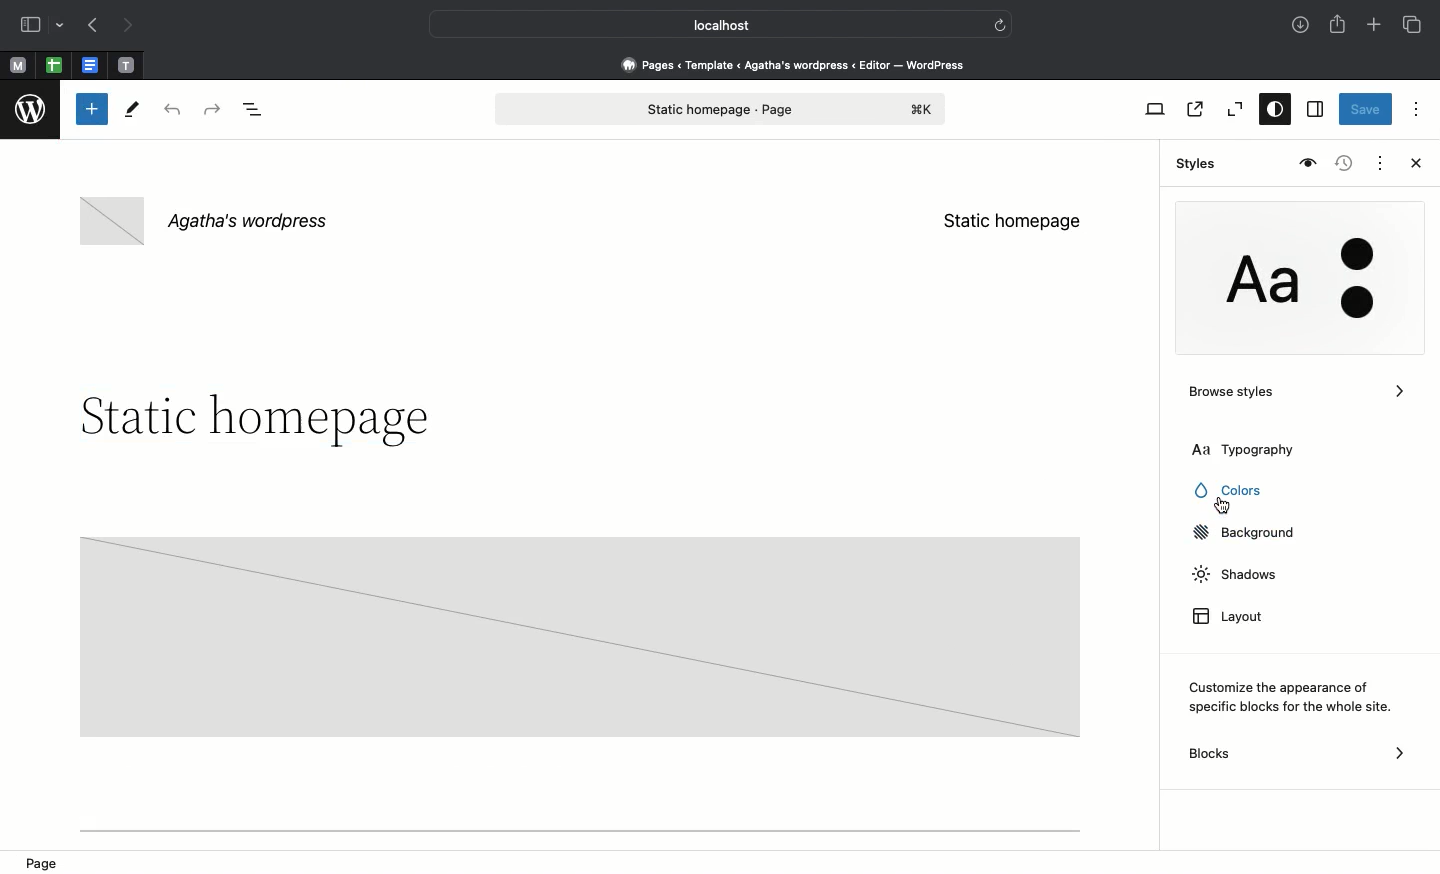 Image resolution: width=1440 pixels, height=874 pixels. I want to click on Tools, so click(133, 114).